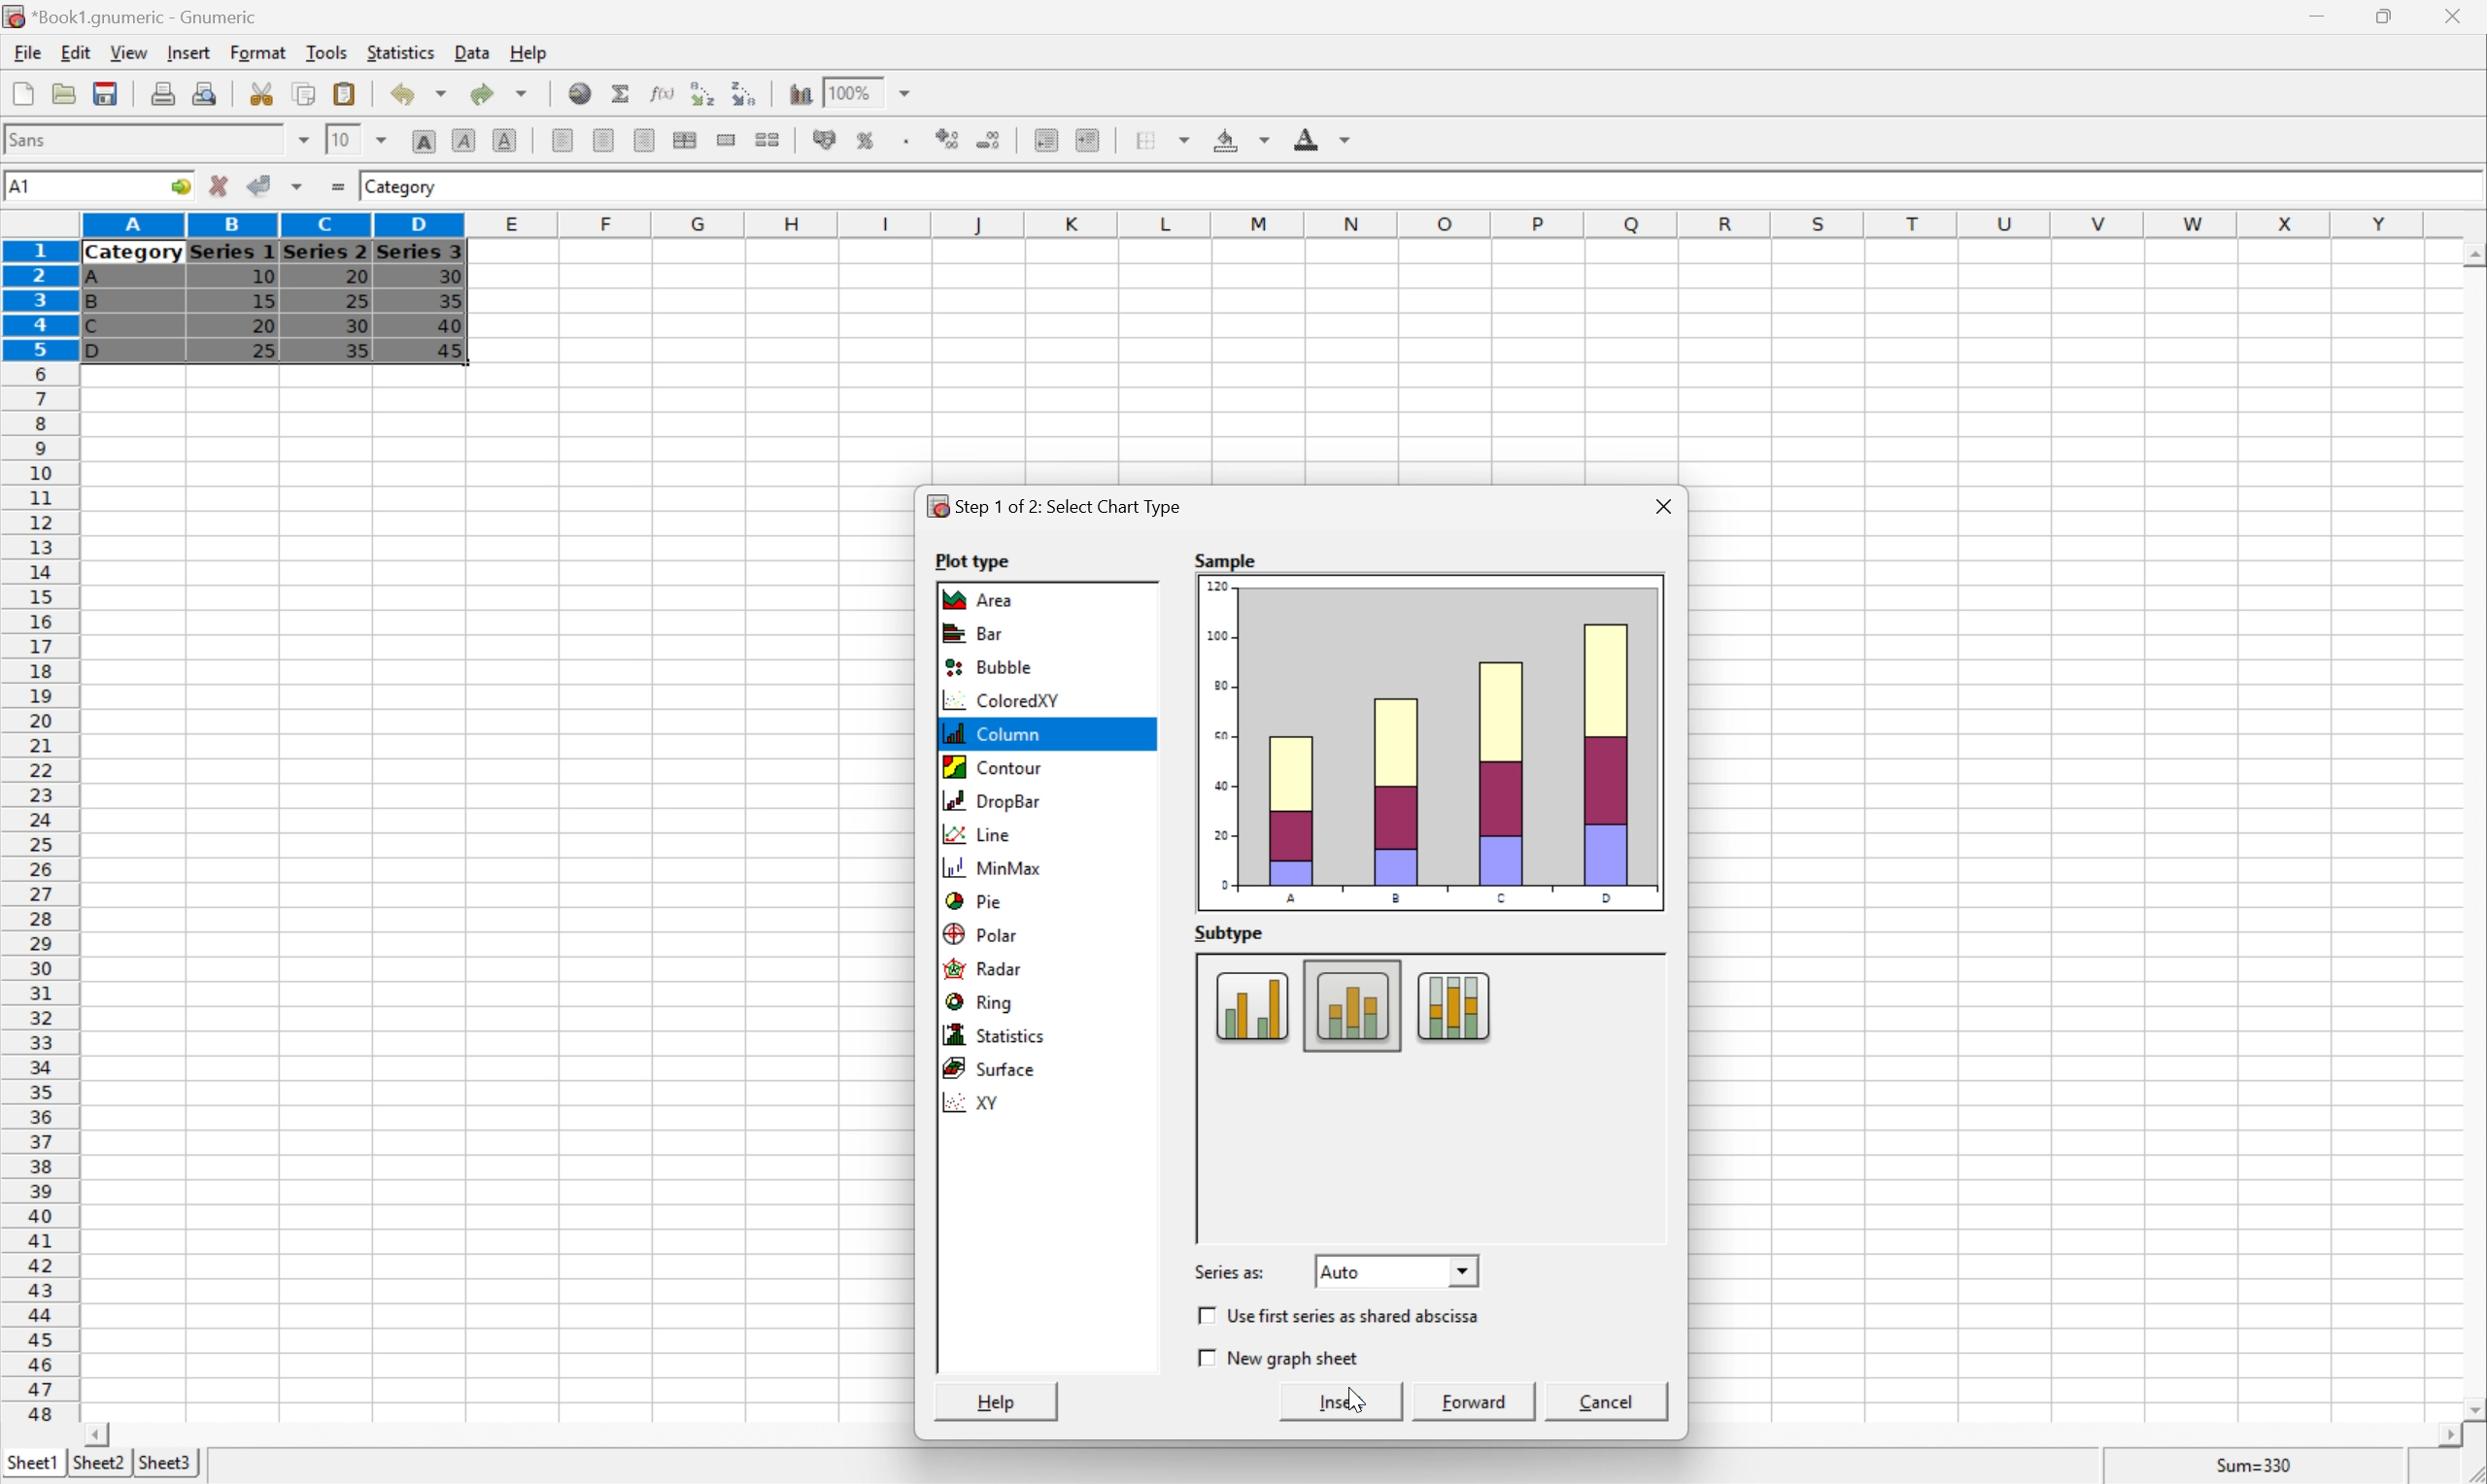  Describe the element at coordinates (852, 92) in the screenshot. I see `100%` at that location.